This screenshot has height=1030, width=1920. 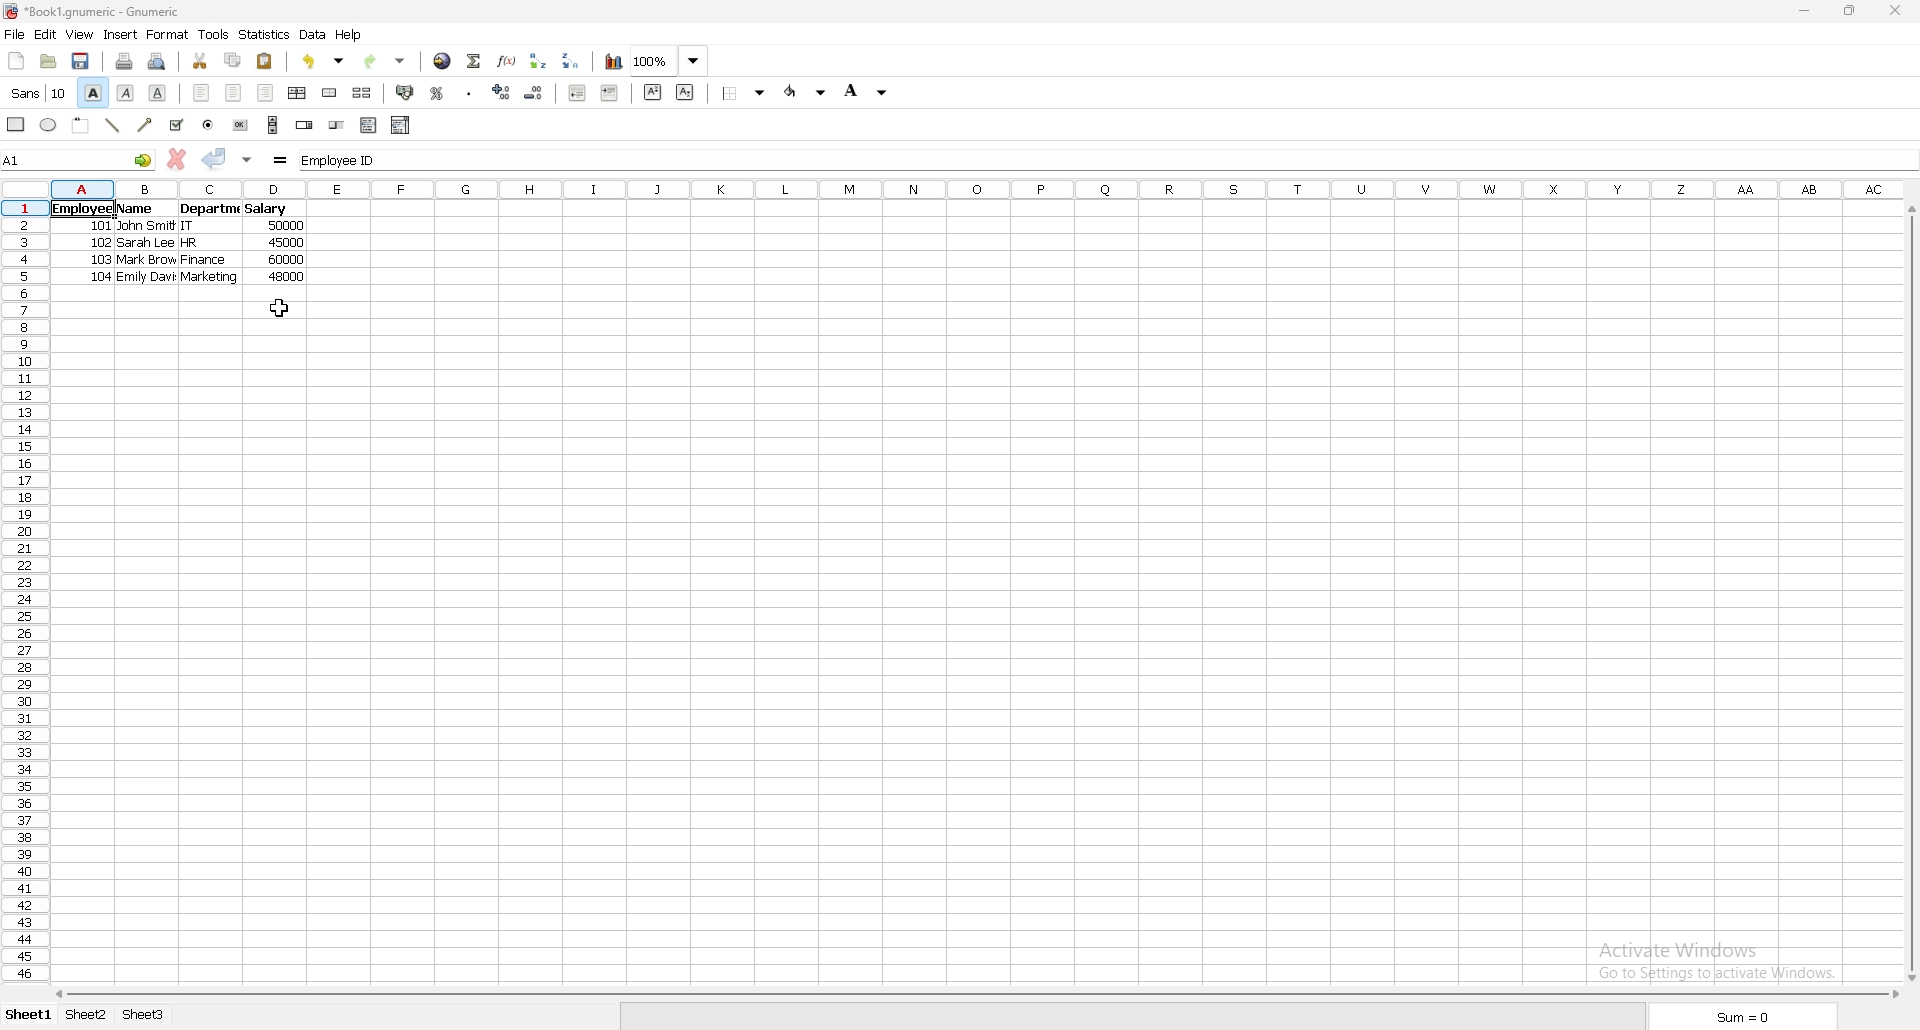 I want to click on bold, so click(x=93, y=92).